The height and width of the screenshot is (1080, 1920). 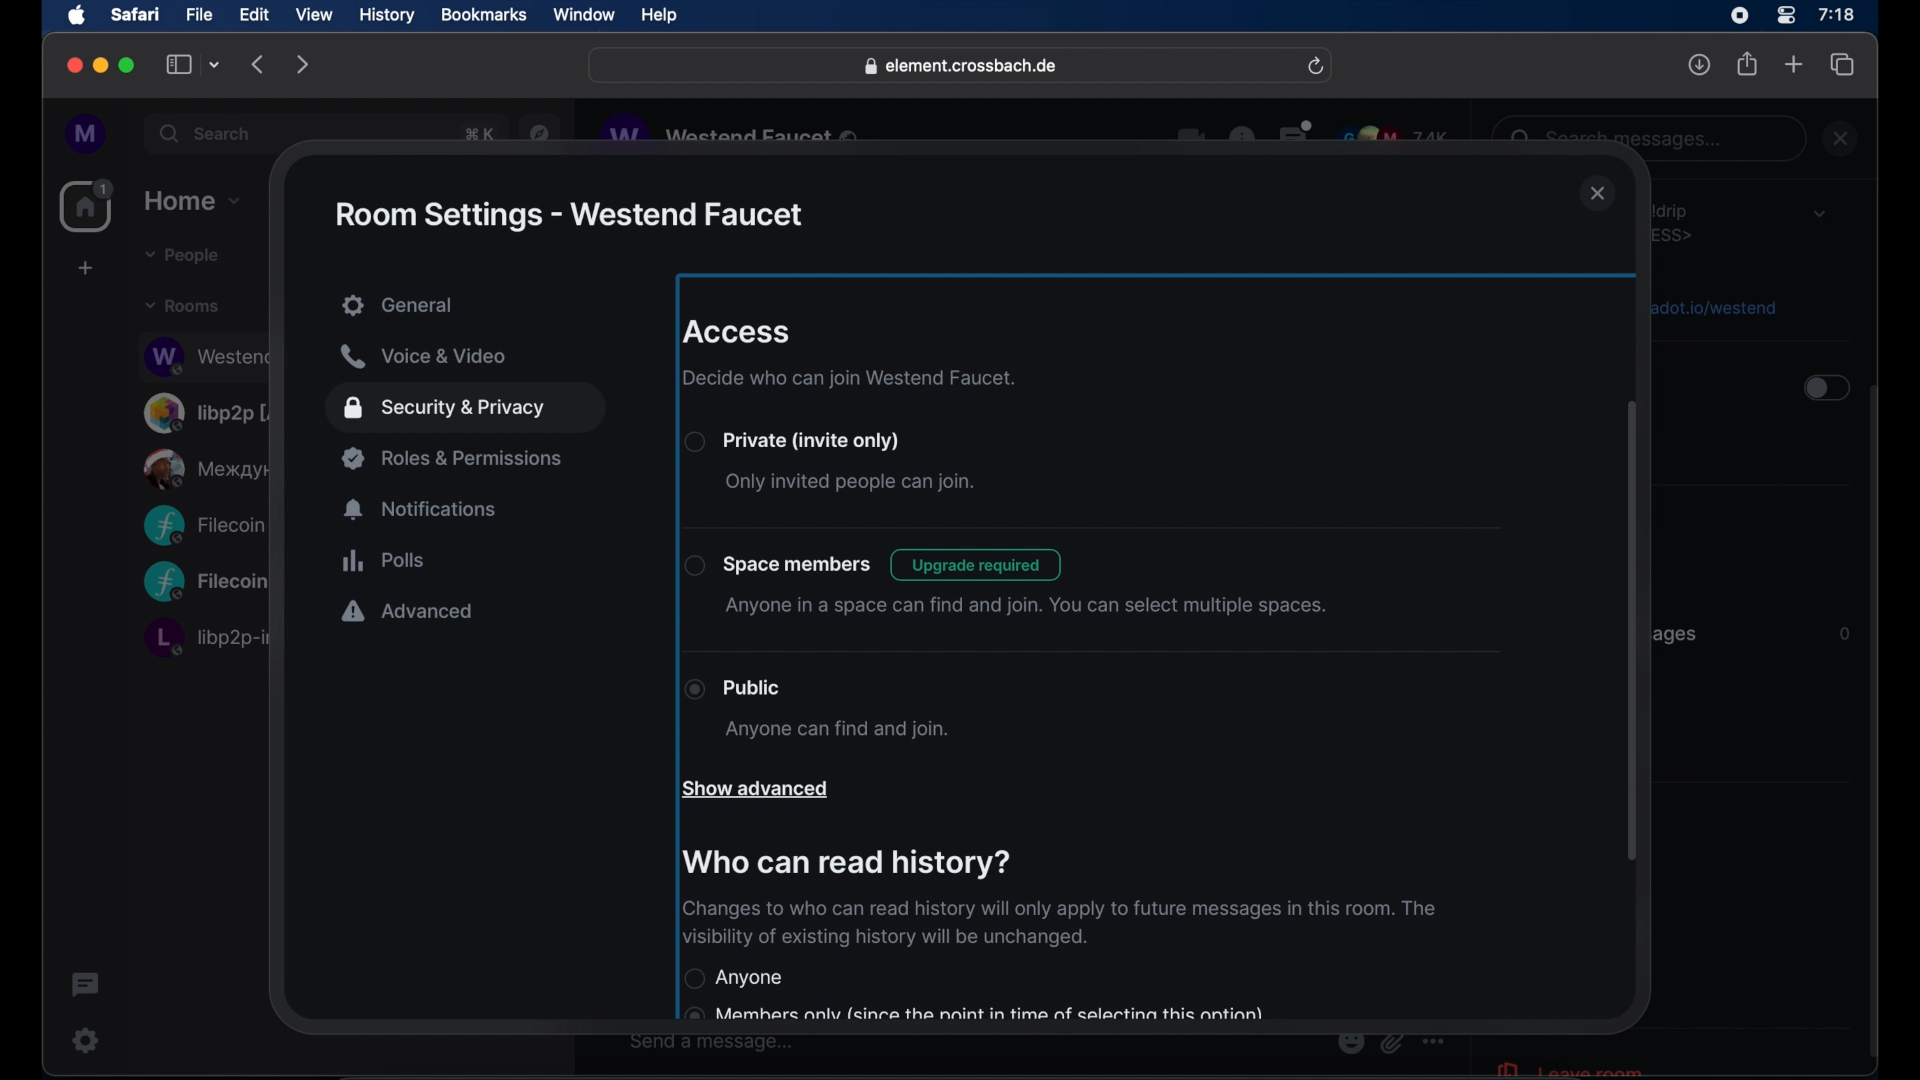 I want to click on obscure, so click(x=211, y=412).